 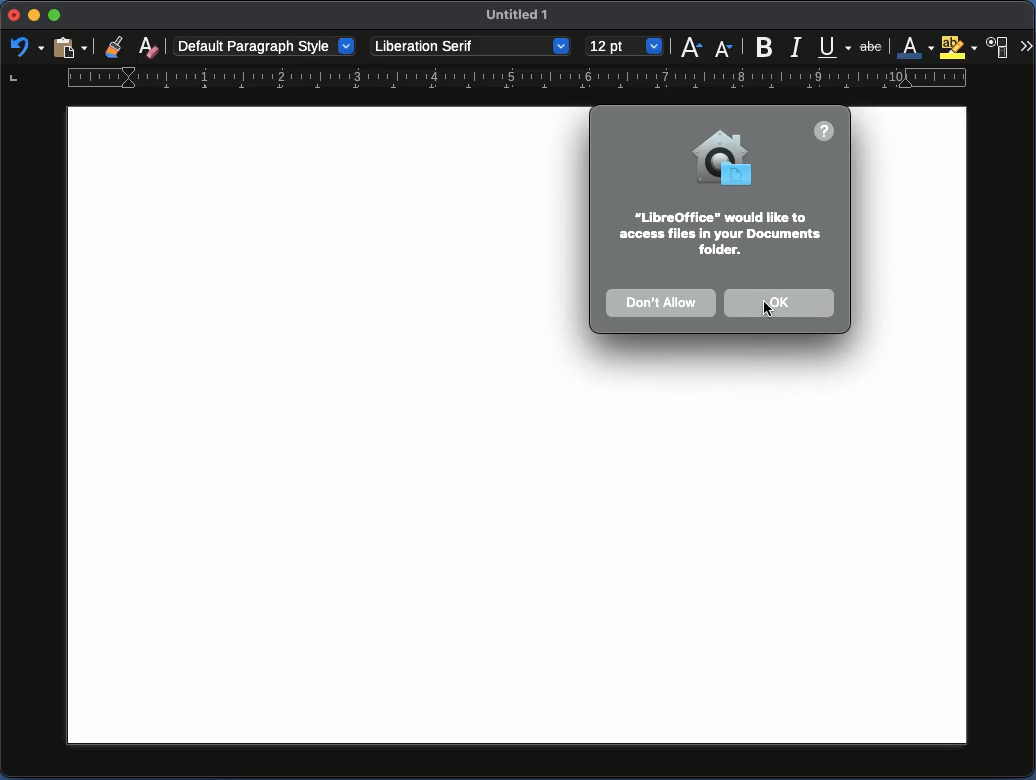 What do you see at coordinates (70, 46) in the screenshot?
I see `Clipboard` at bounding box center [70, 46].